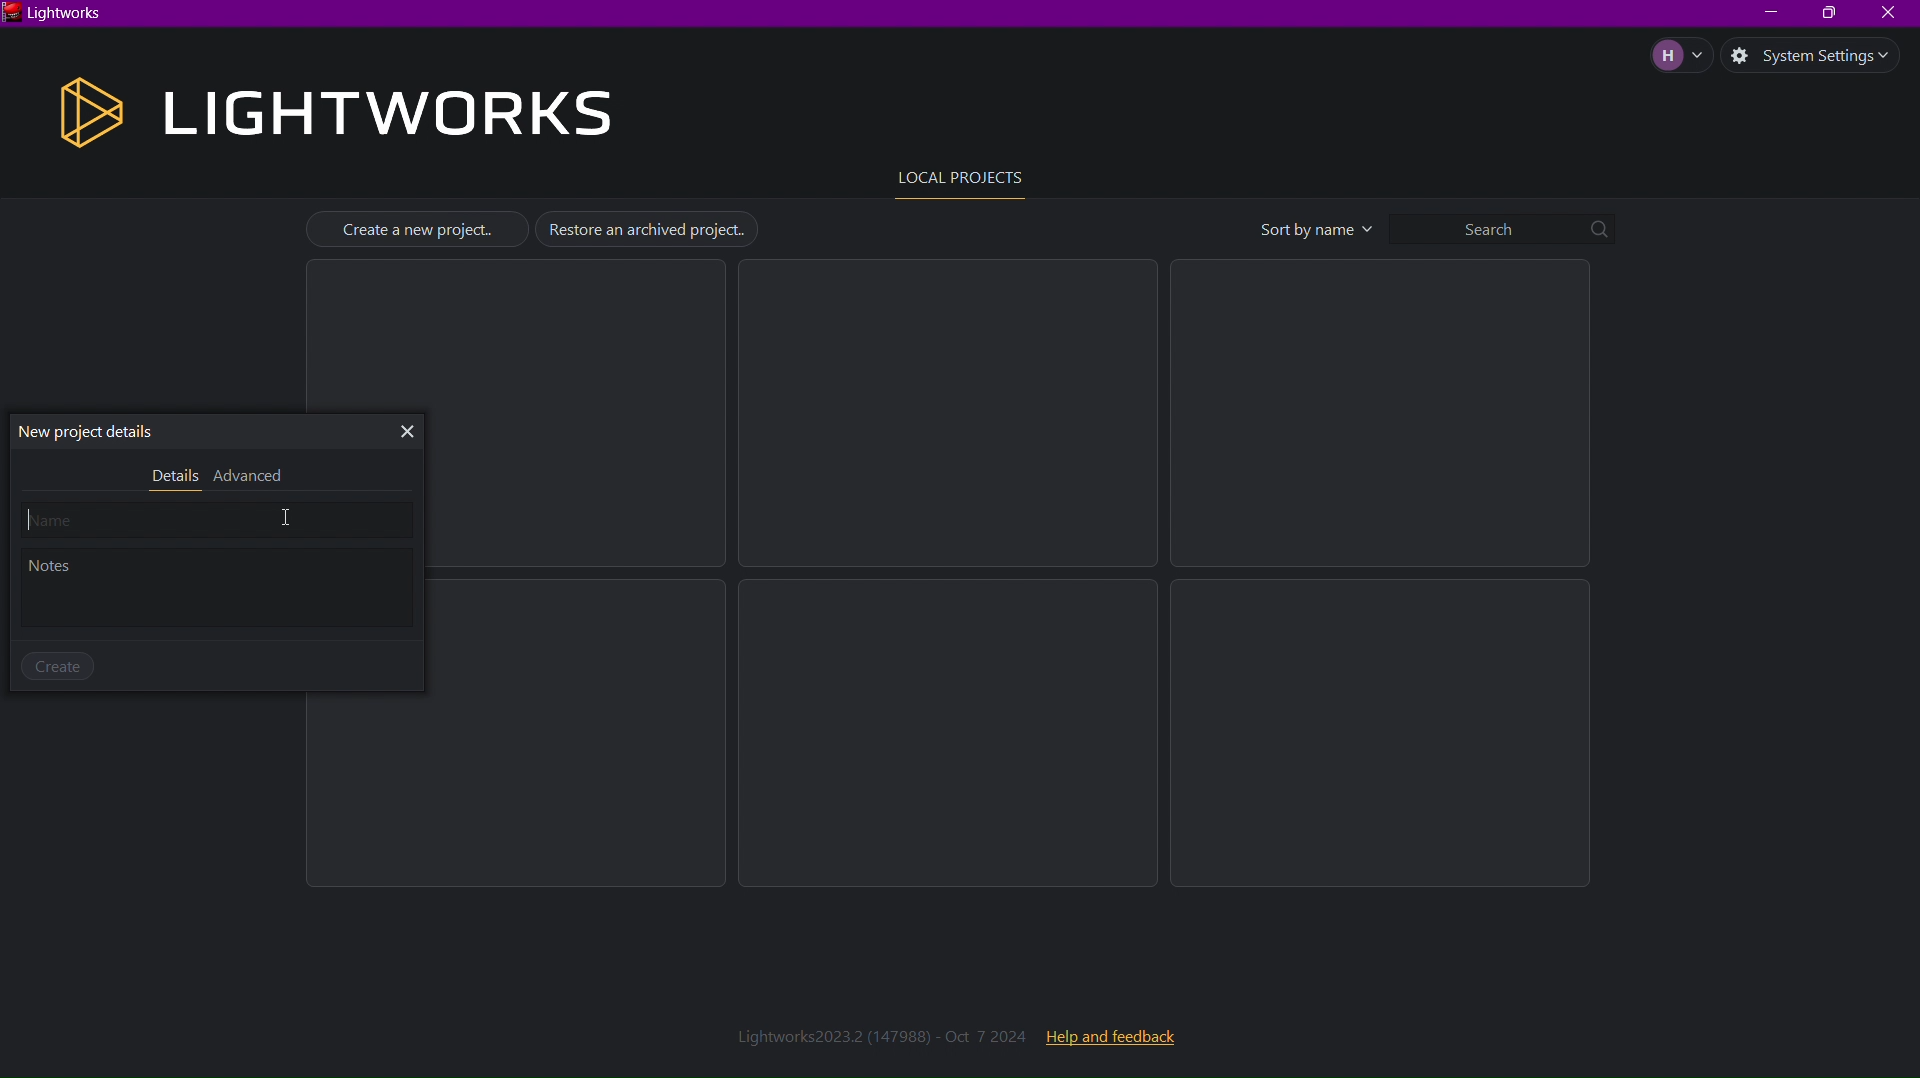  Describe the element at coordinates (949, 414) in the screenshot. I see `Empty Project` at that location.